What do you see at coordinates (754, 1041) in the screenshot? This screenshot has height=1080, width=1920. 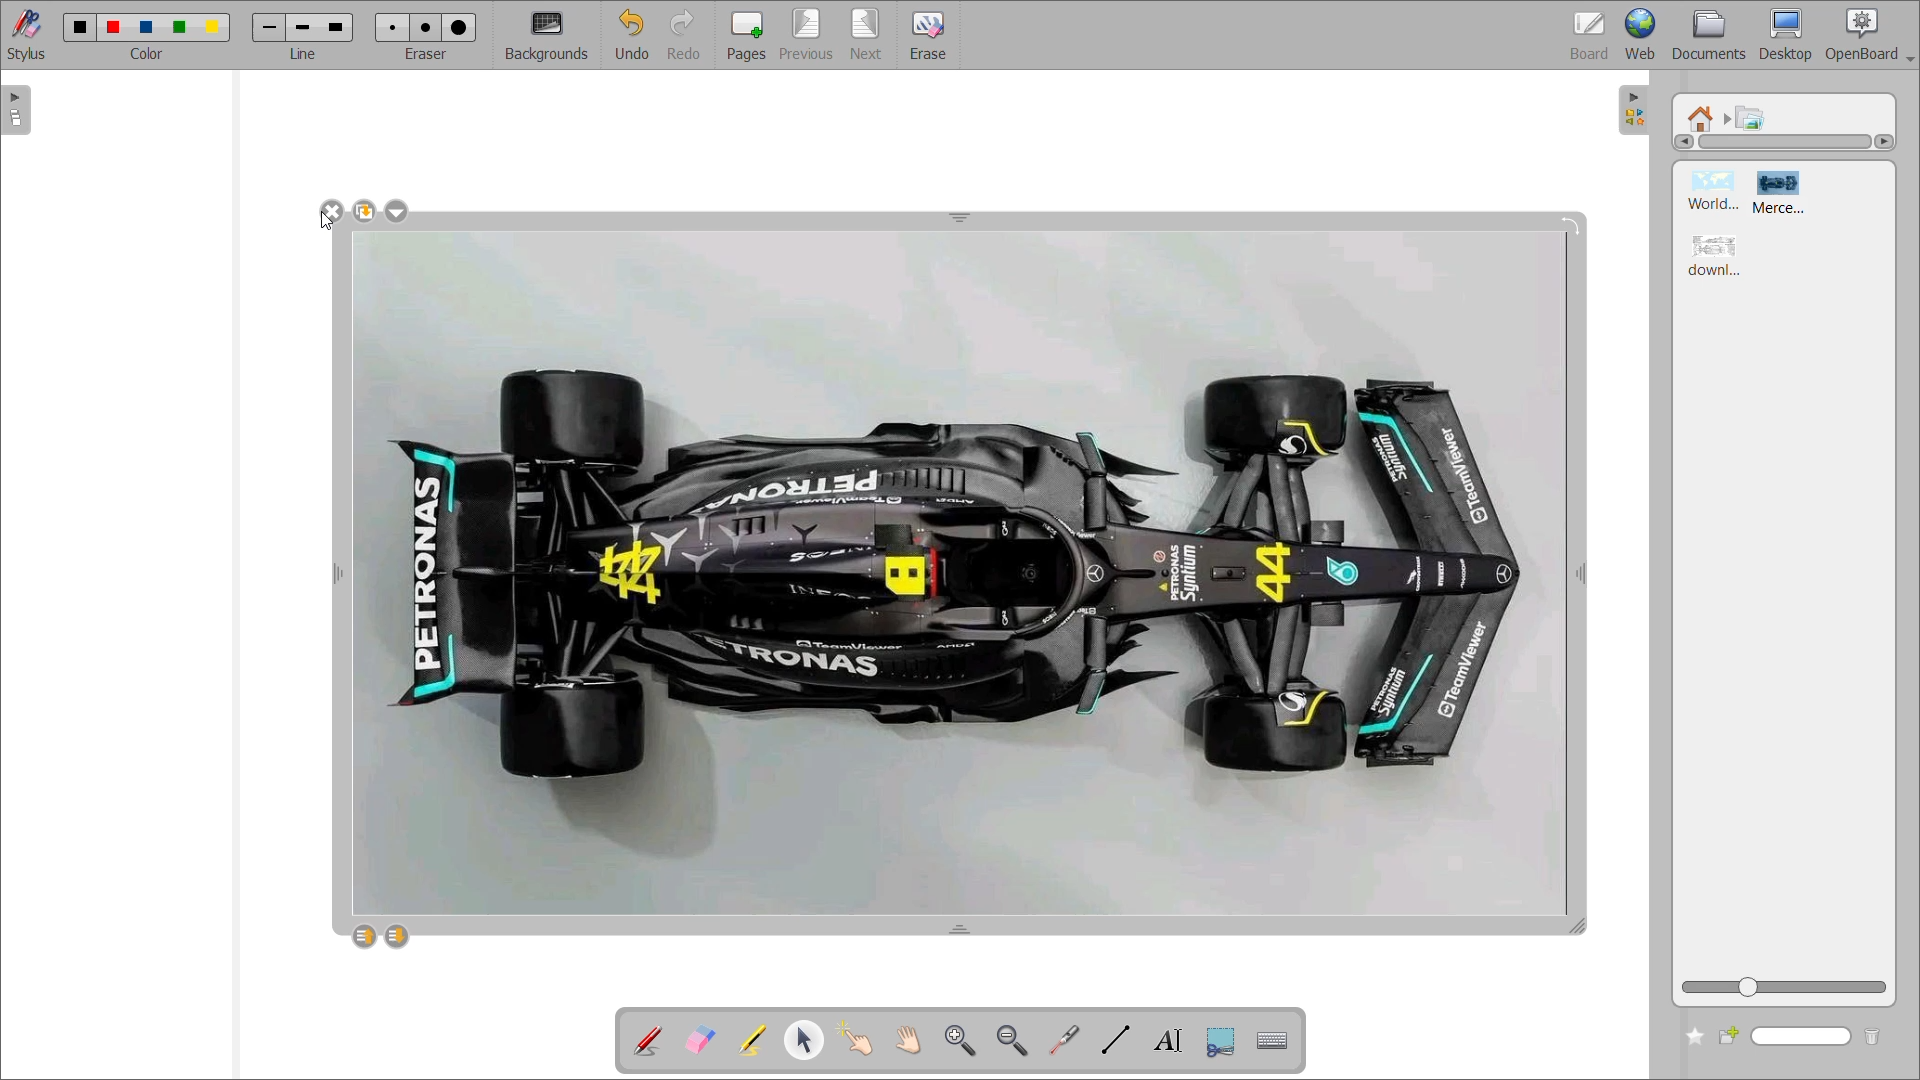 I see `highlight` at bounding box center [754, 1041].